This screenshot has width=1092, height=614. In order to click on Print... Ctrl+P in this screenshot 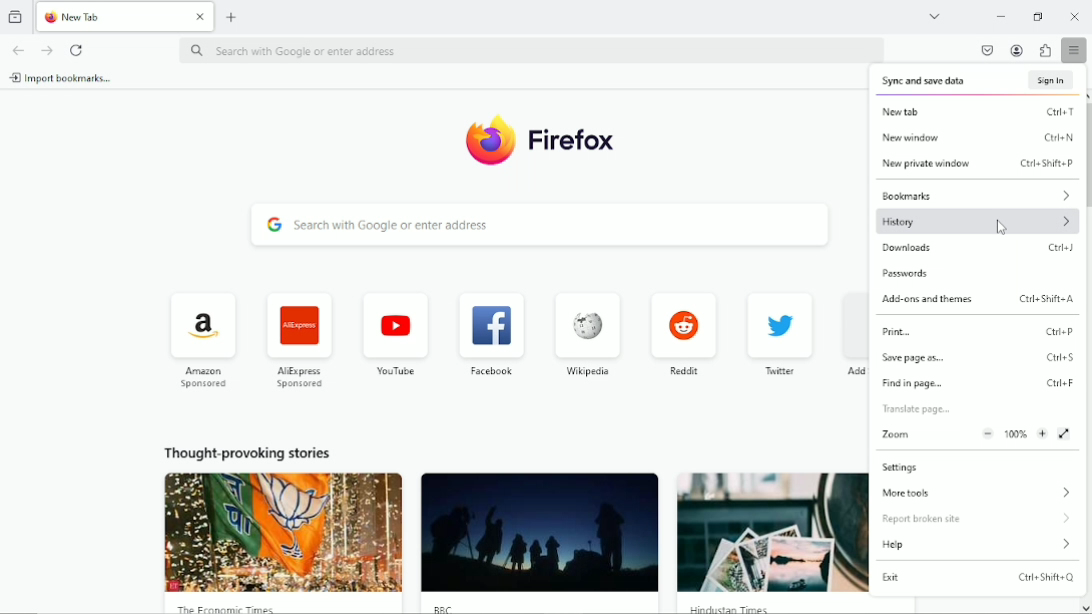, I will do `click(980, 330)`.